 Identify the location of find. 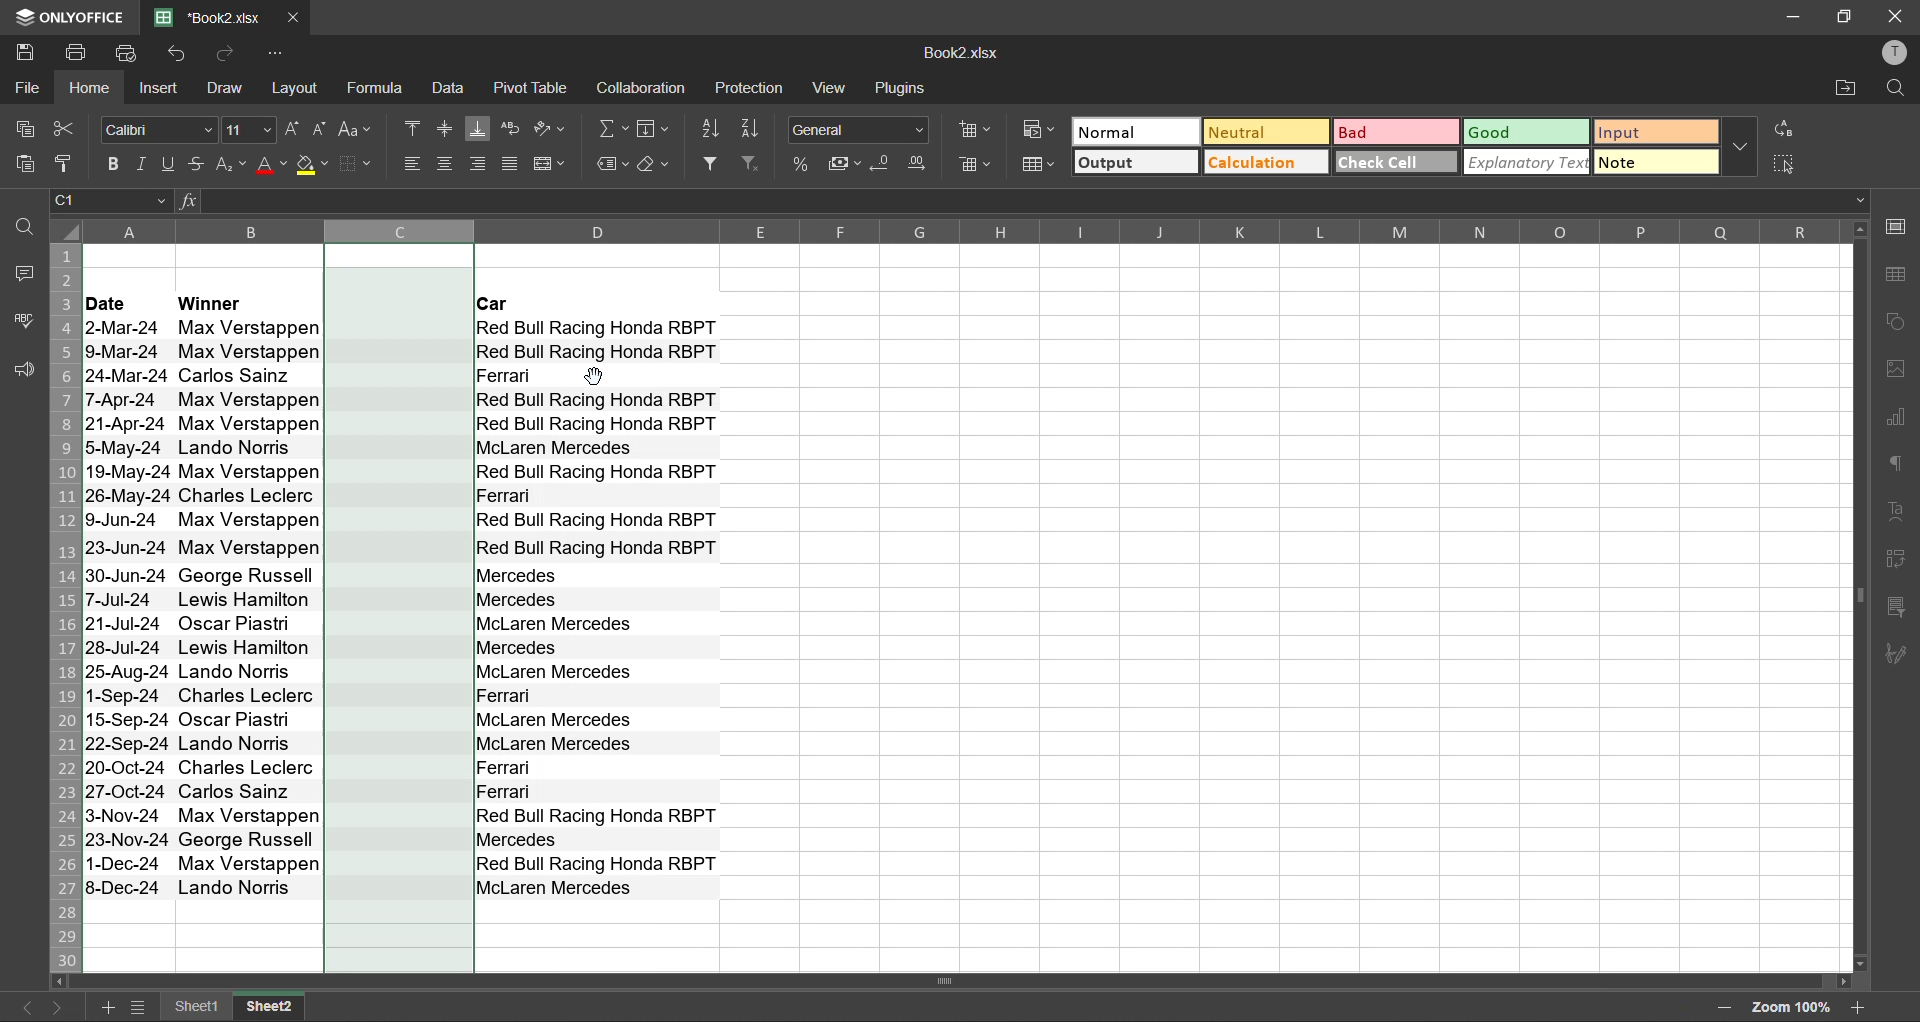
(1895, 90).